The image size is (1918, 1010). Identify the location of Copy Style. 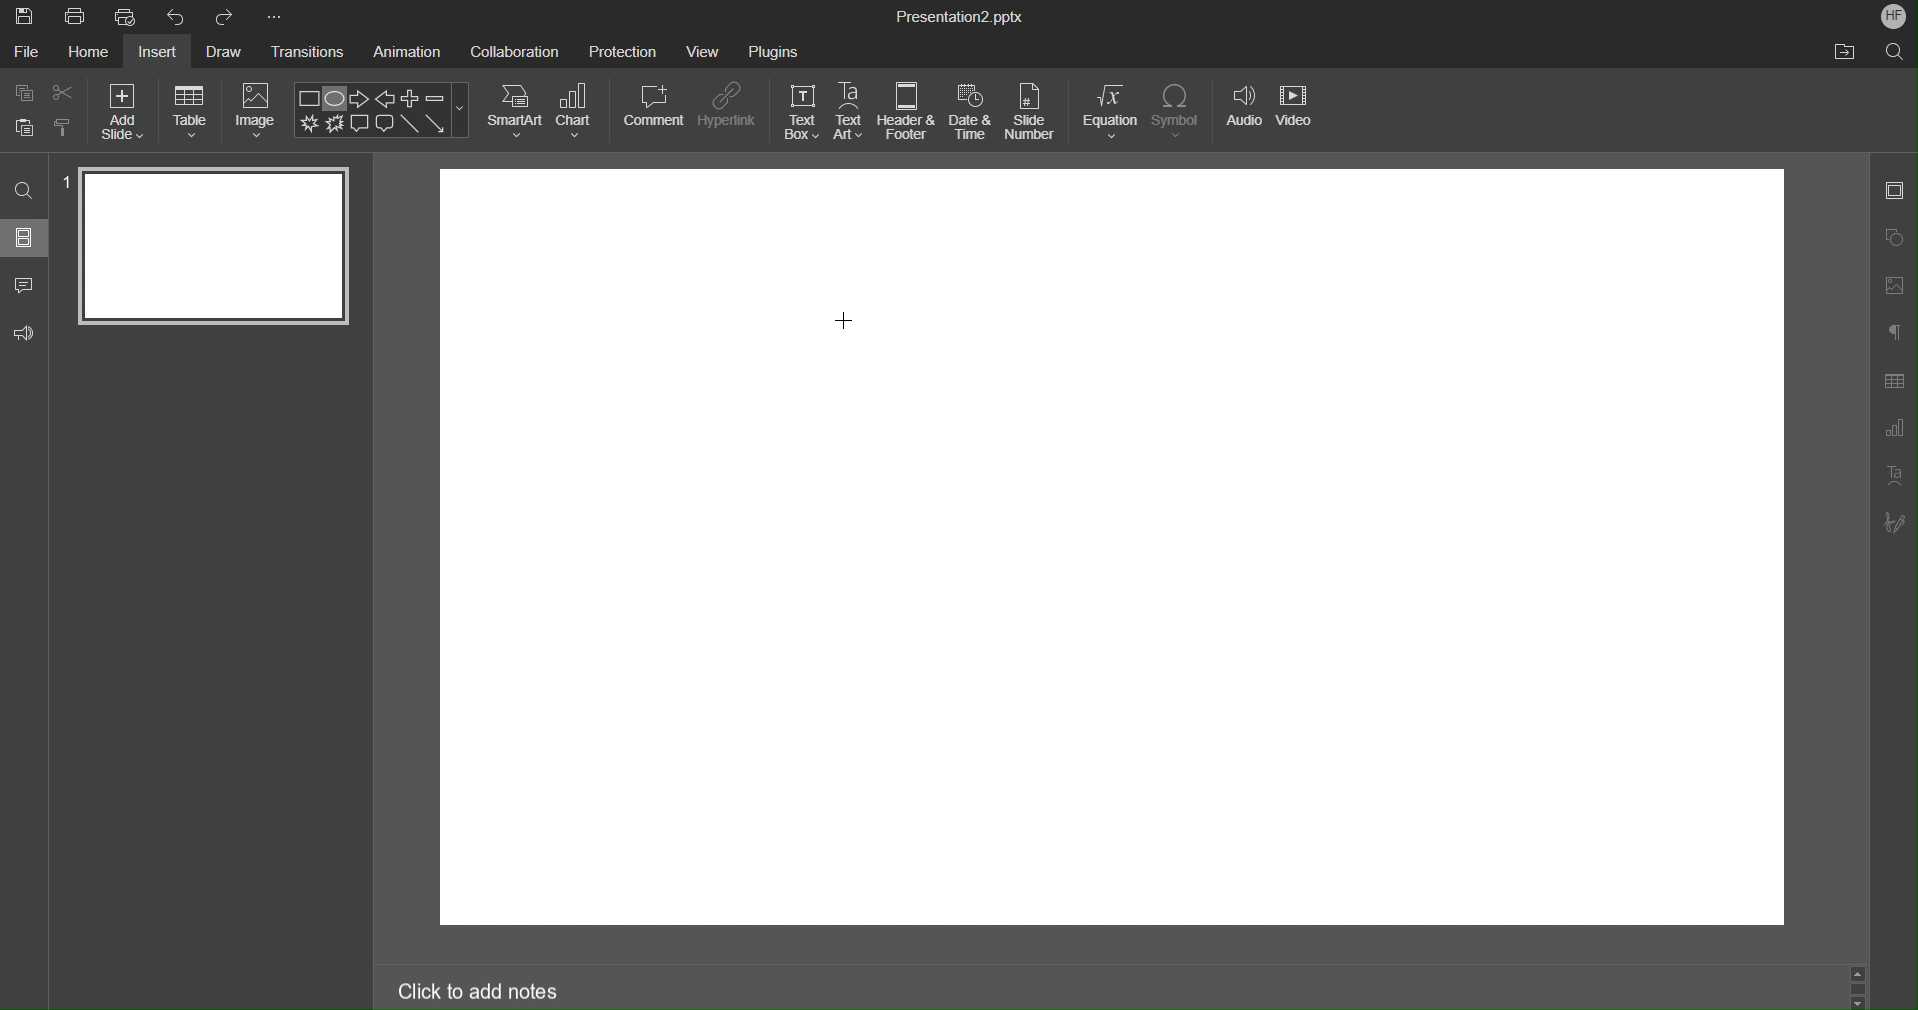
(64, 125).